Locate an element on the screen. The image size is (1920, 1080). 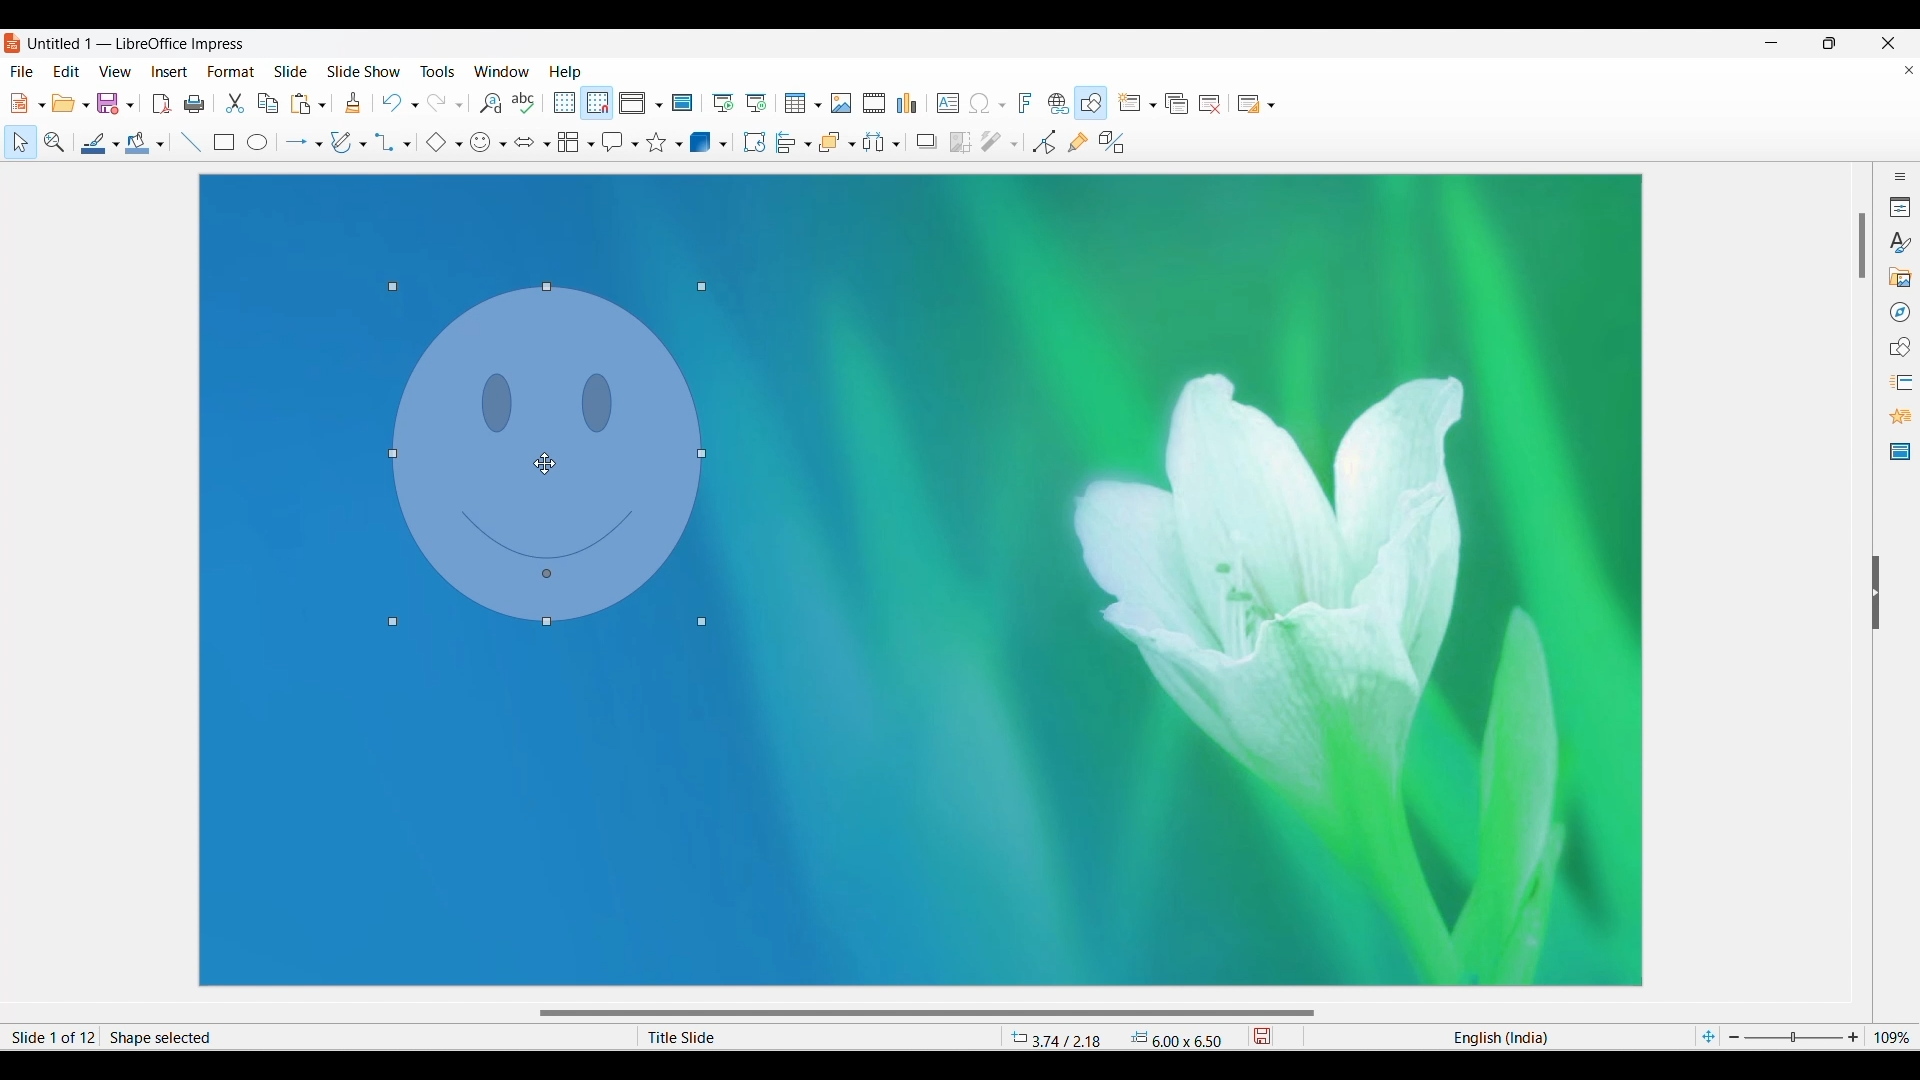
Crop image is located at coordinates (960, 142).